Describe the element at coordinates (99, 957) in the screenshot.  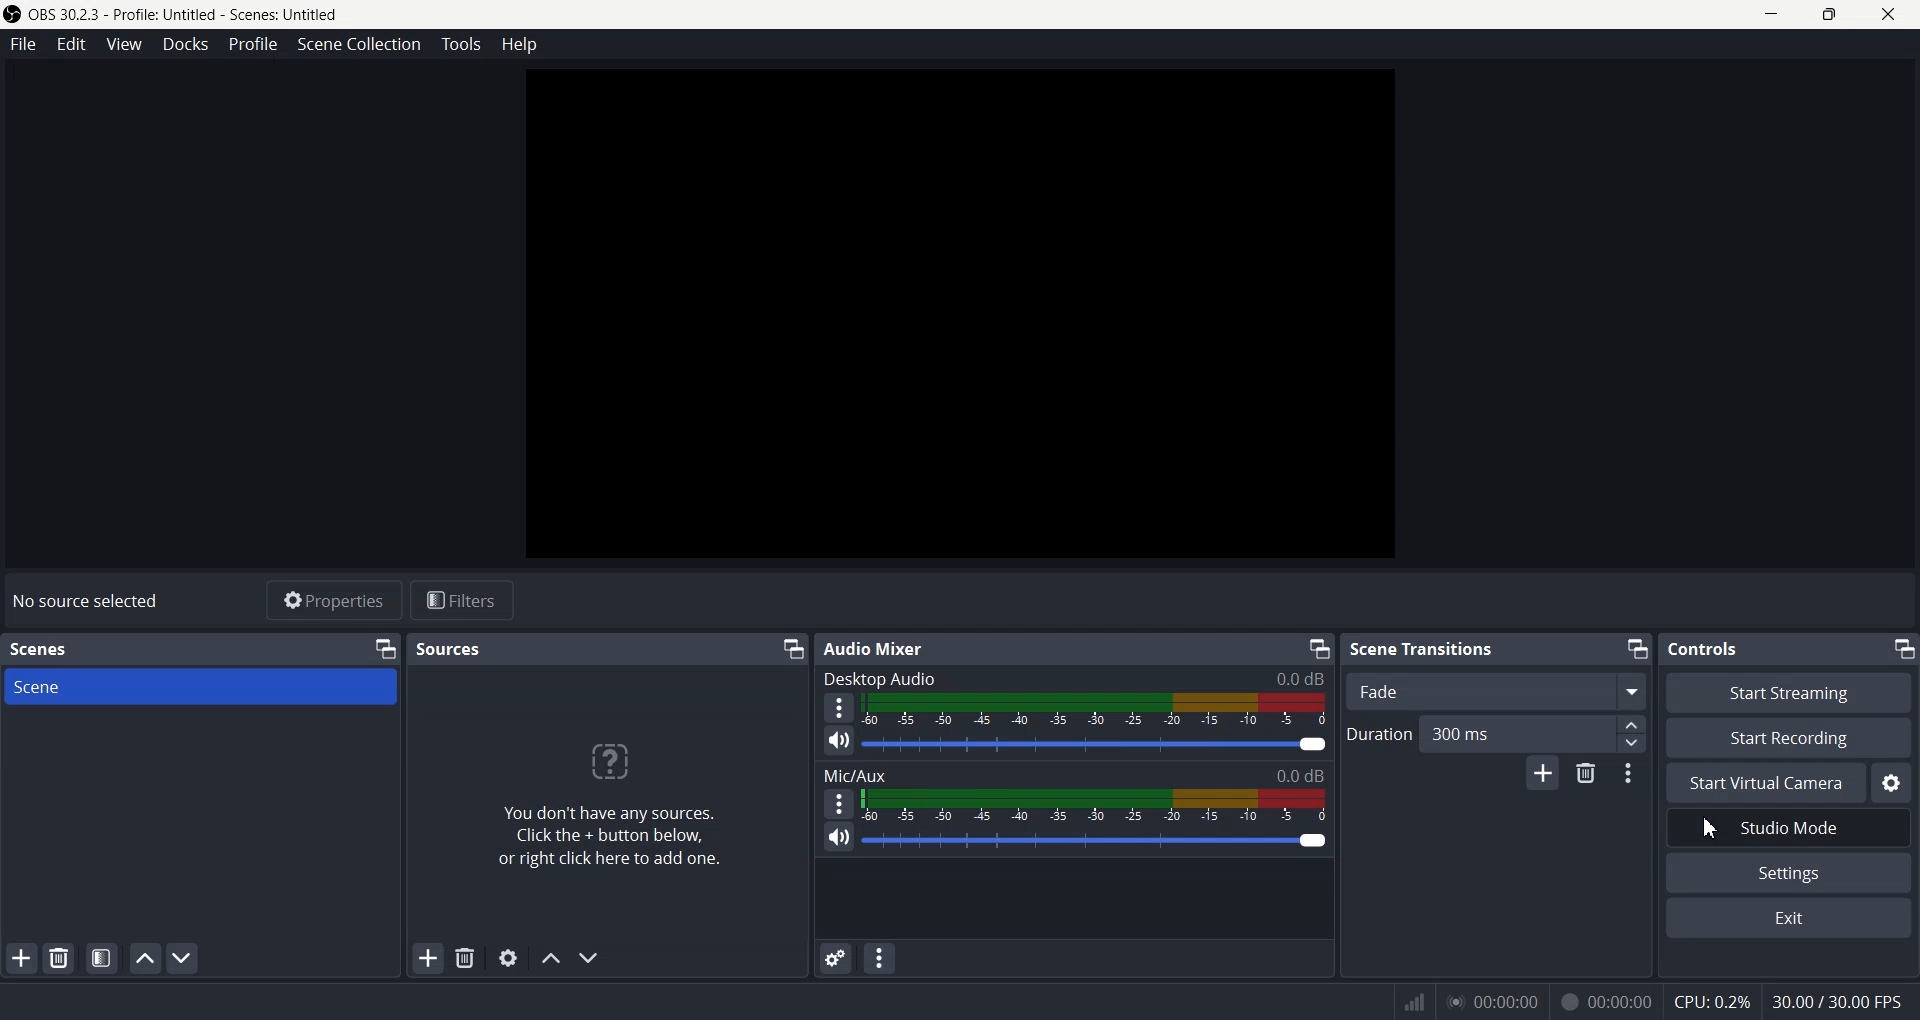
I see `Open scene layout` at that location.